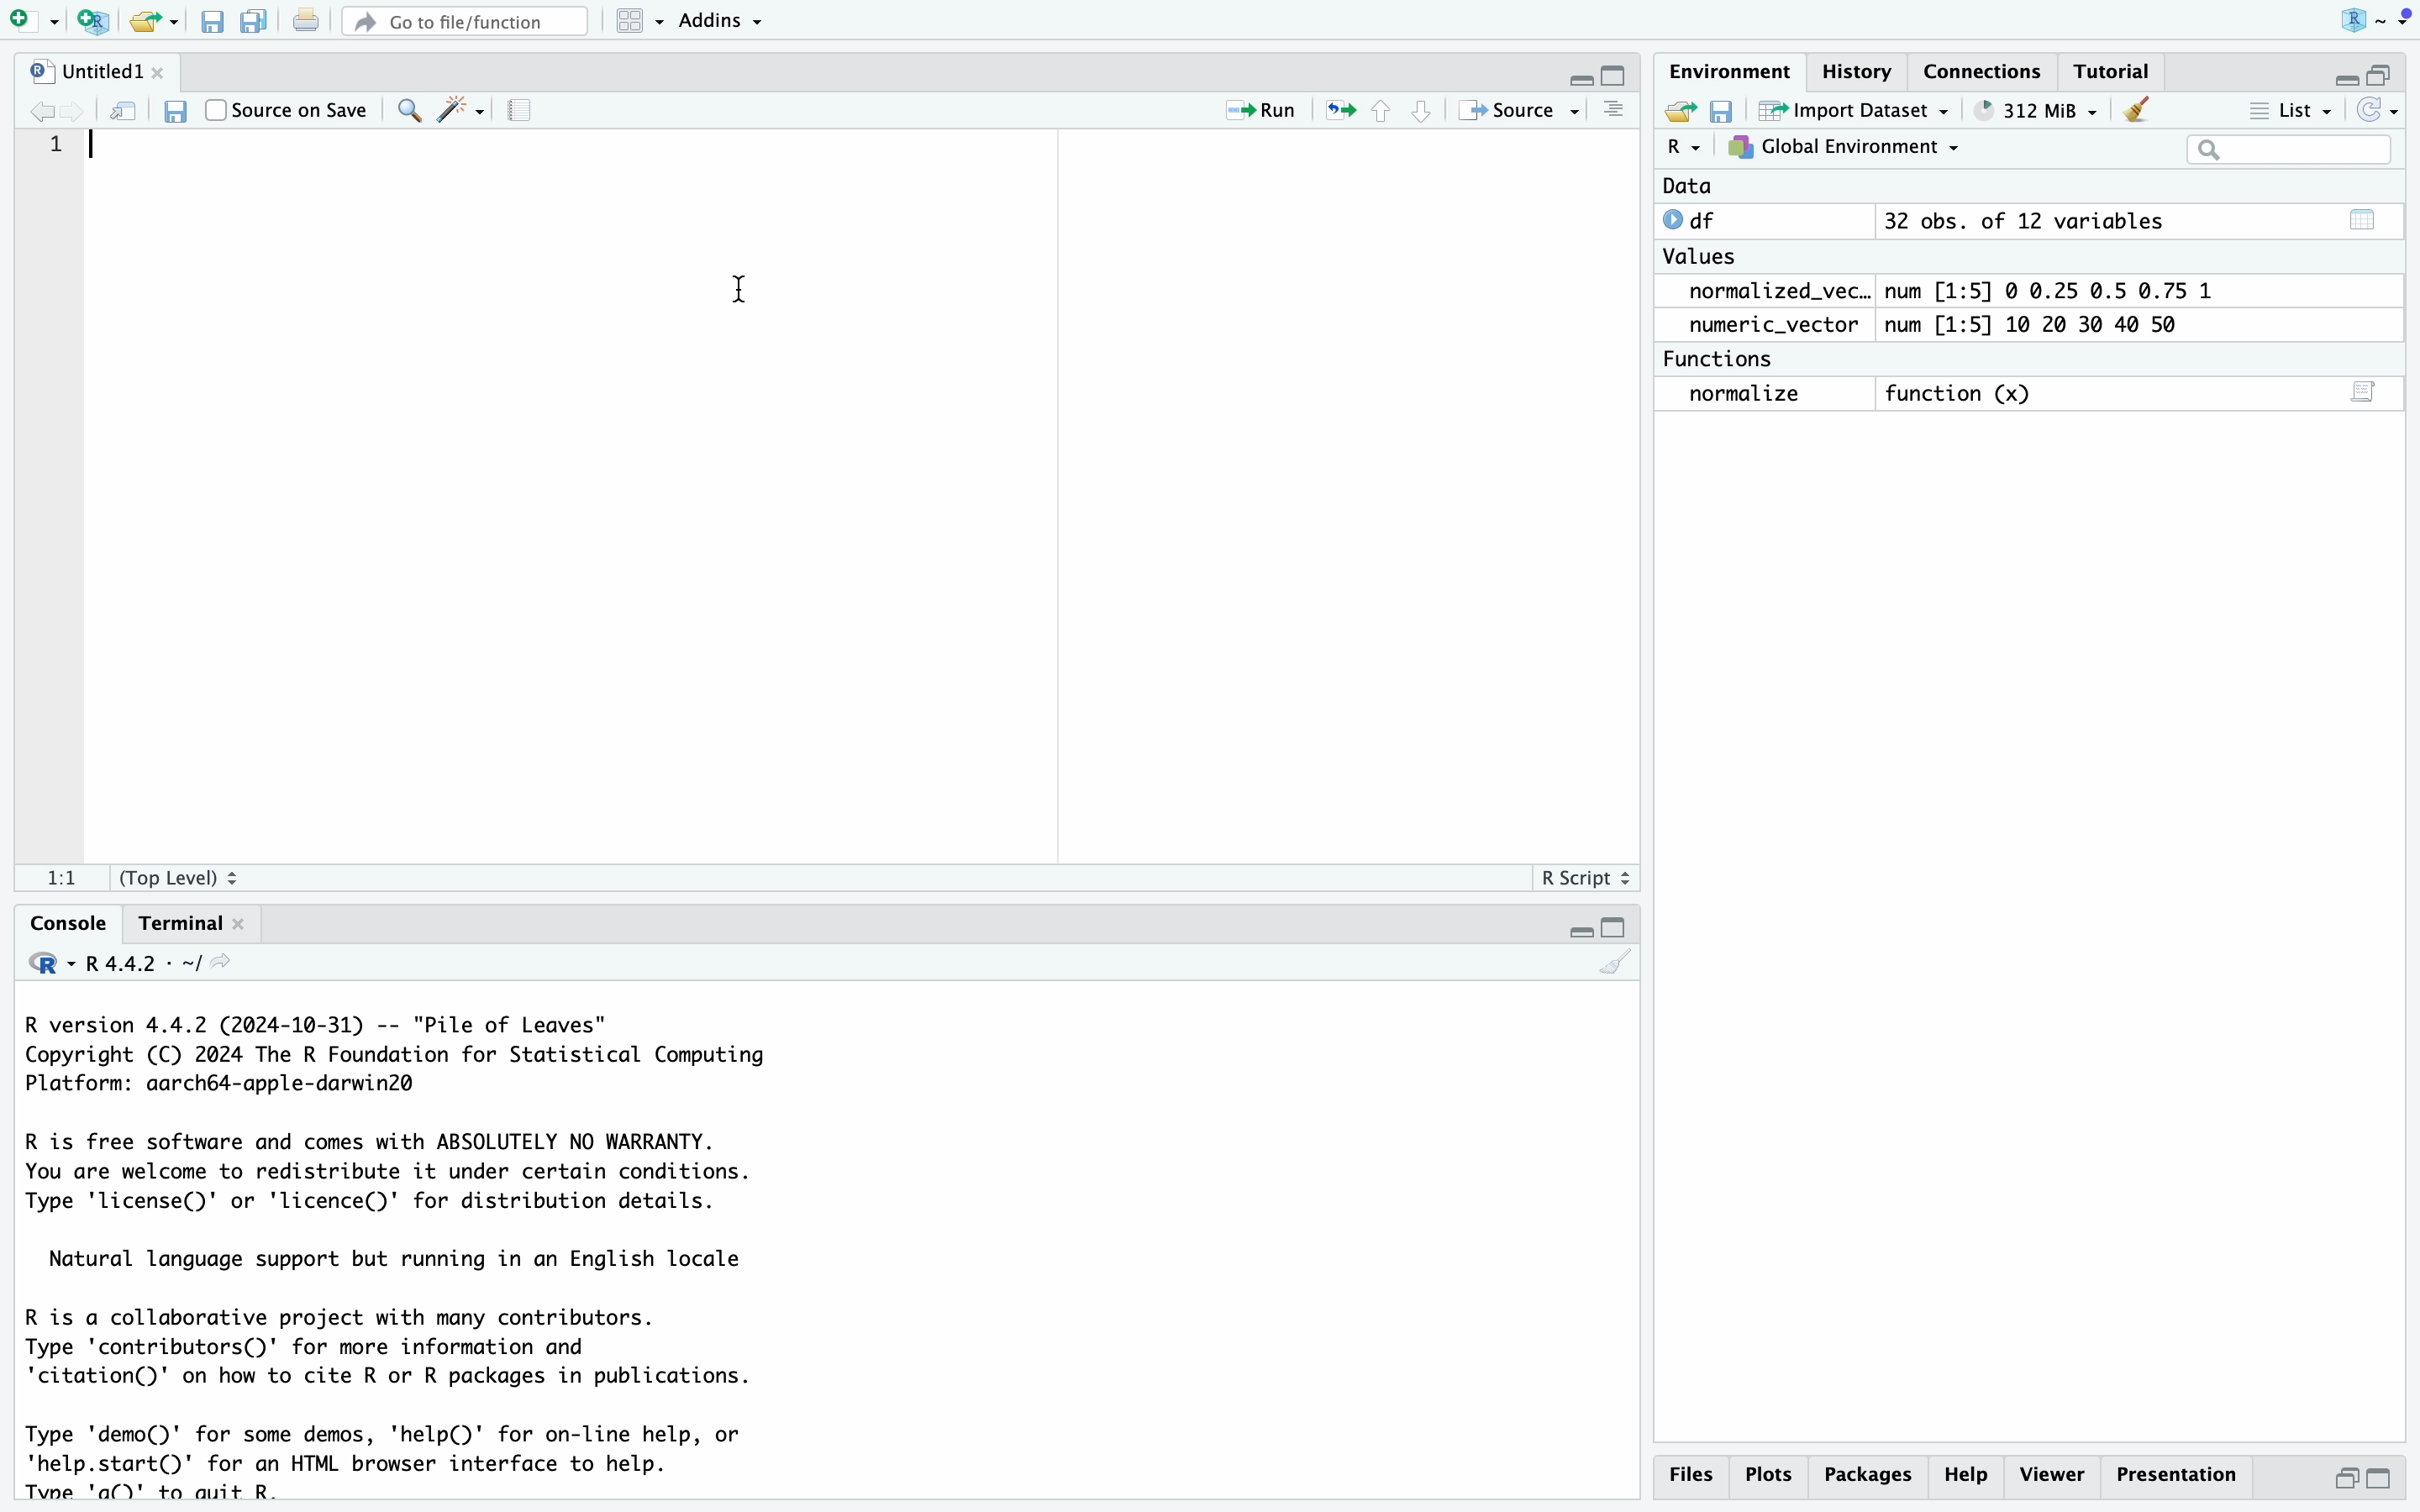 The height and width of the screenshot is (1512, 2420). Describe the element at coordinates (2353, 17) in the screenshot. I see `user` at that location.